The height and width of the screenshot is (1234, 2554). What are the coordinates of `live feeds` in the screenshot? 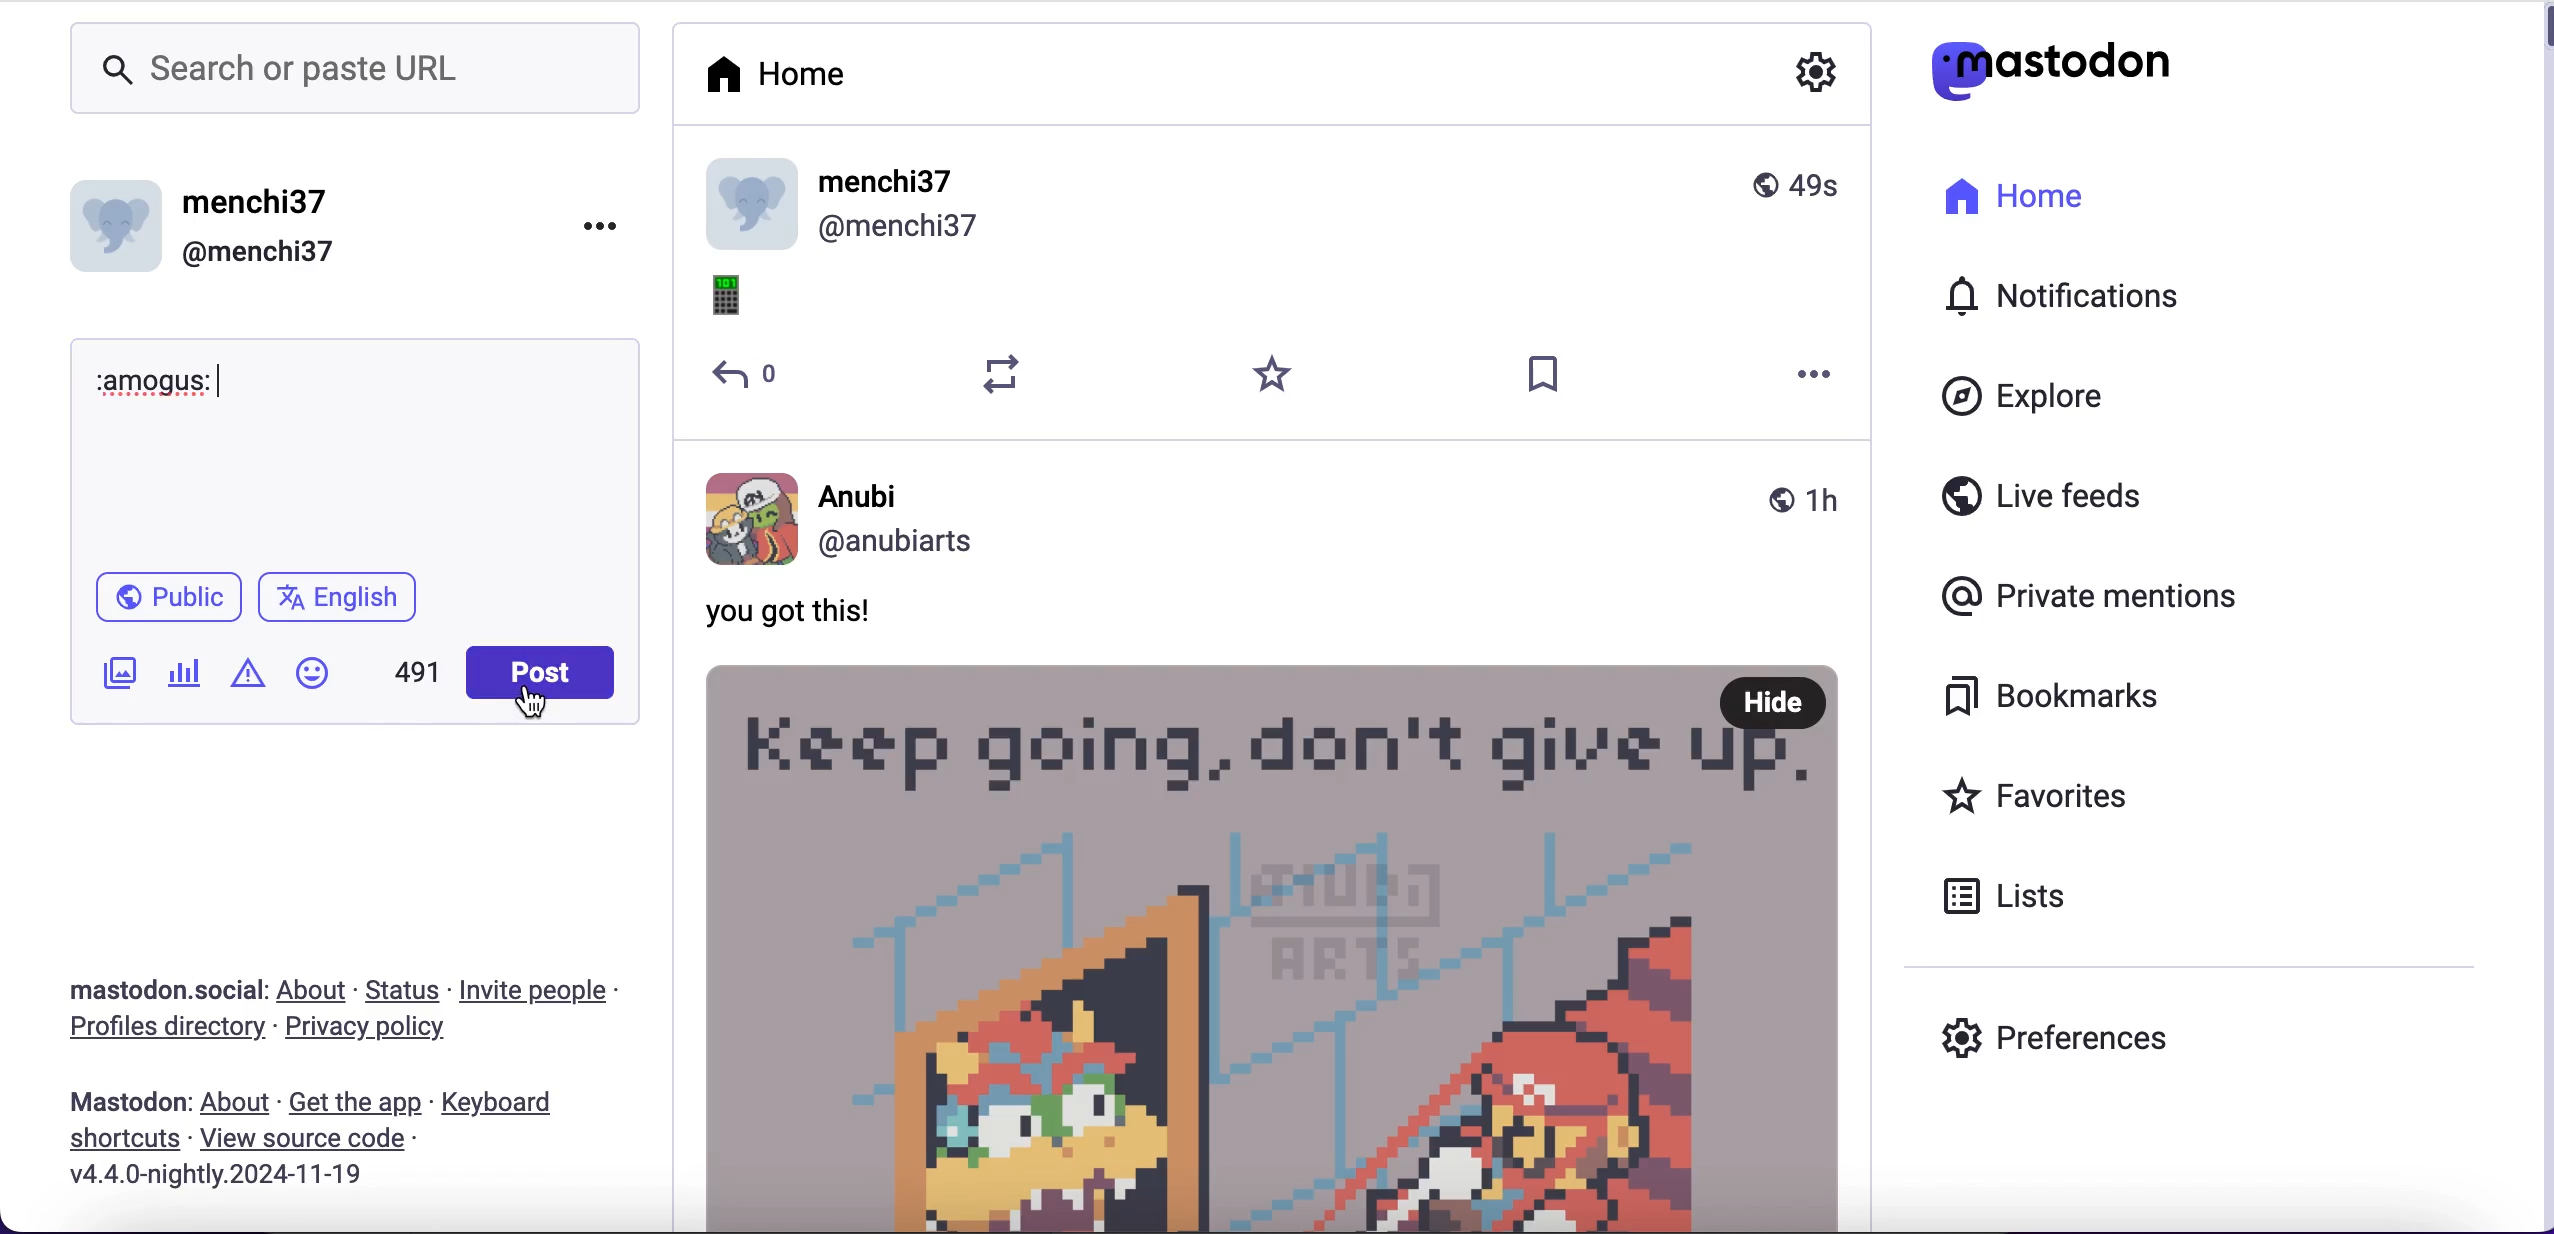 It's located at (2053, 495).